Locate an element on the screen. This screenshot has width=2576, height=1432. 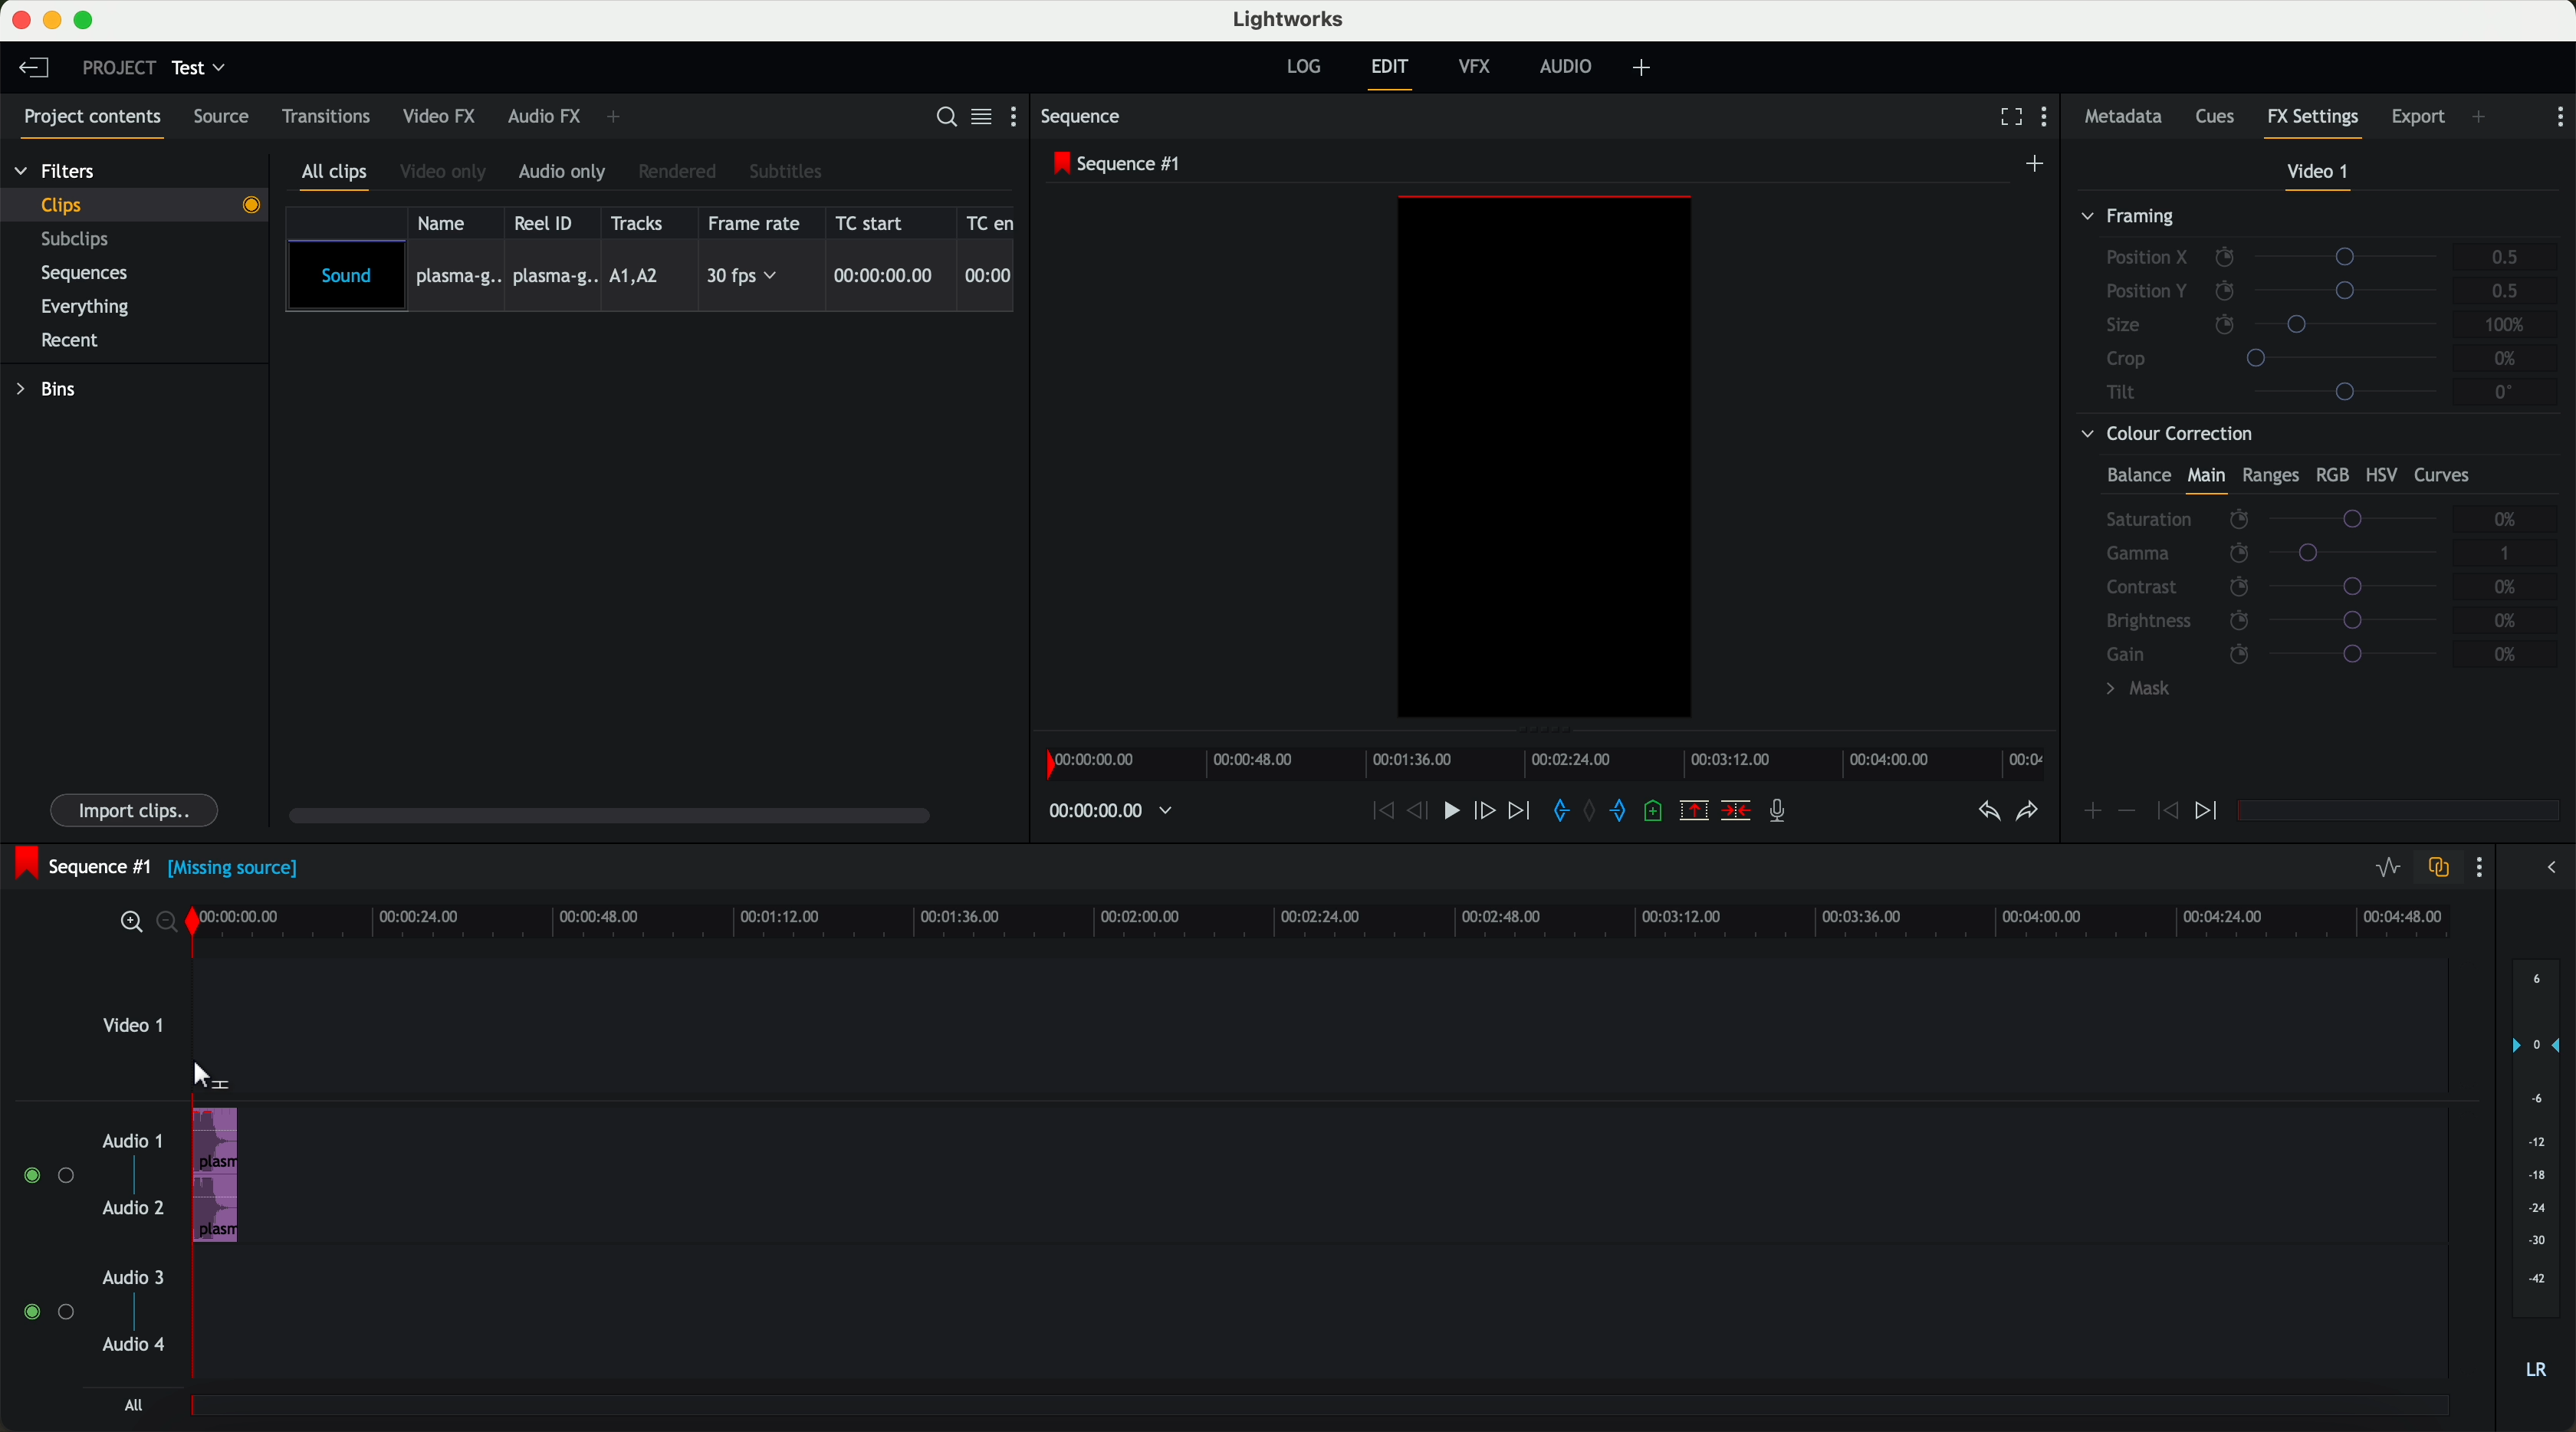
play is located at coordinates (1457, 813).